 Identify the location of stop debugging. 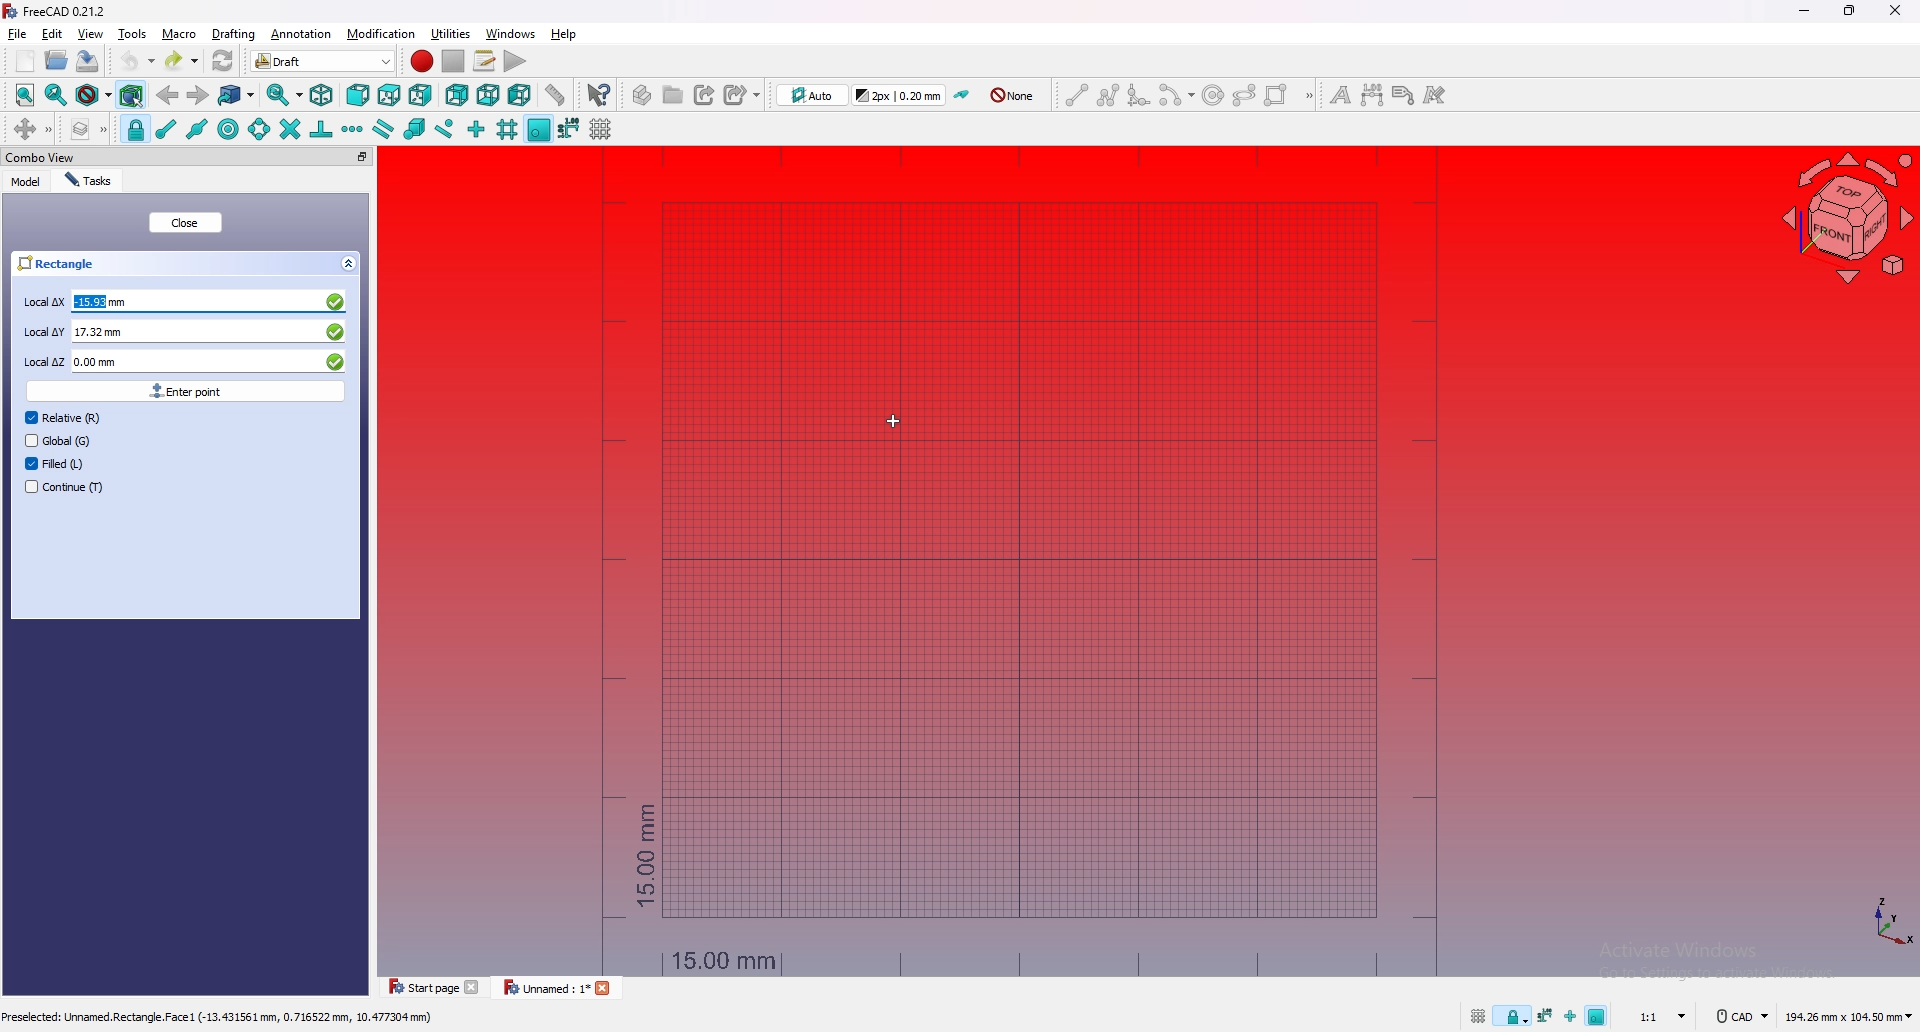
(453, 61).